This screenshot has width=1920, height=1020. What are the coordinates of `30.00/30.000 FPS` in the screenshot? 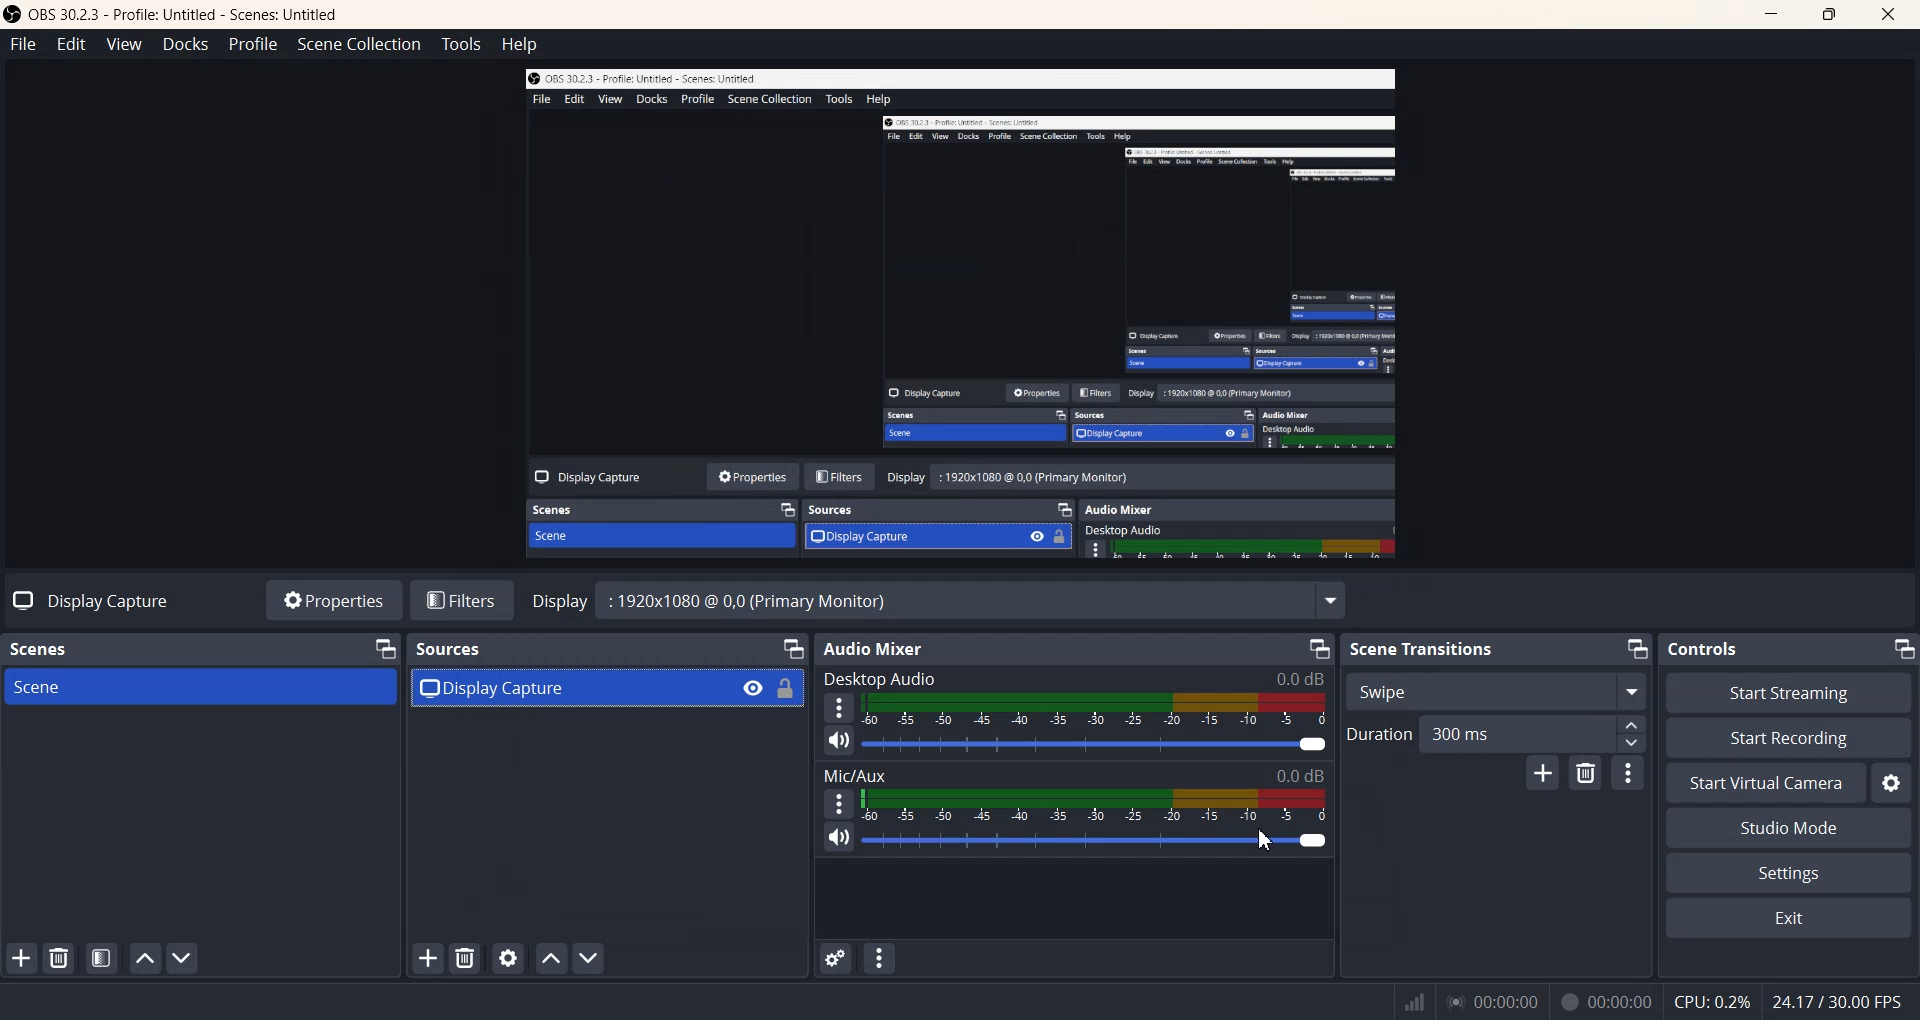 It's located at (1834, 1001).